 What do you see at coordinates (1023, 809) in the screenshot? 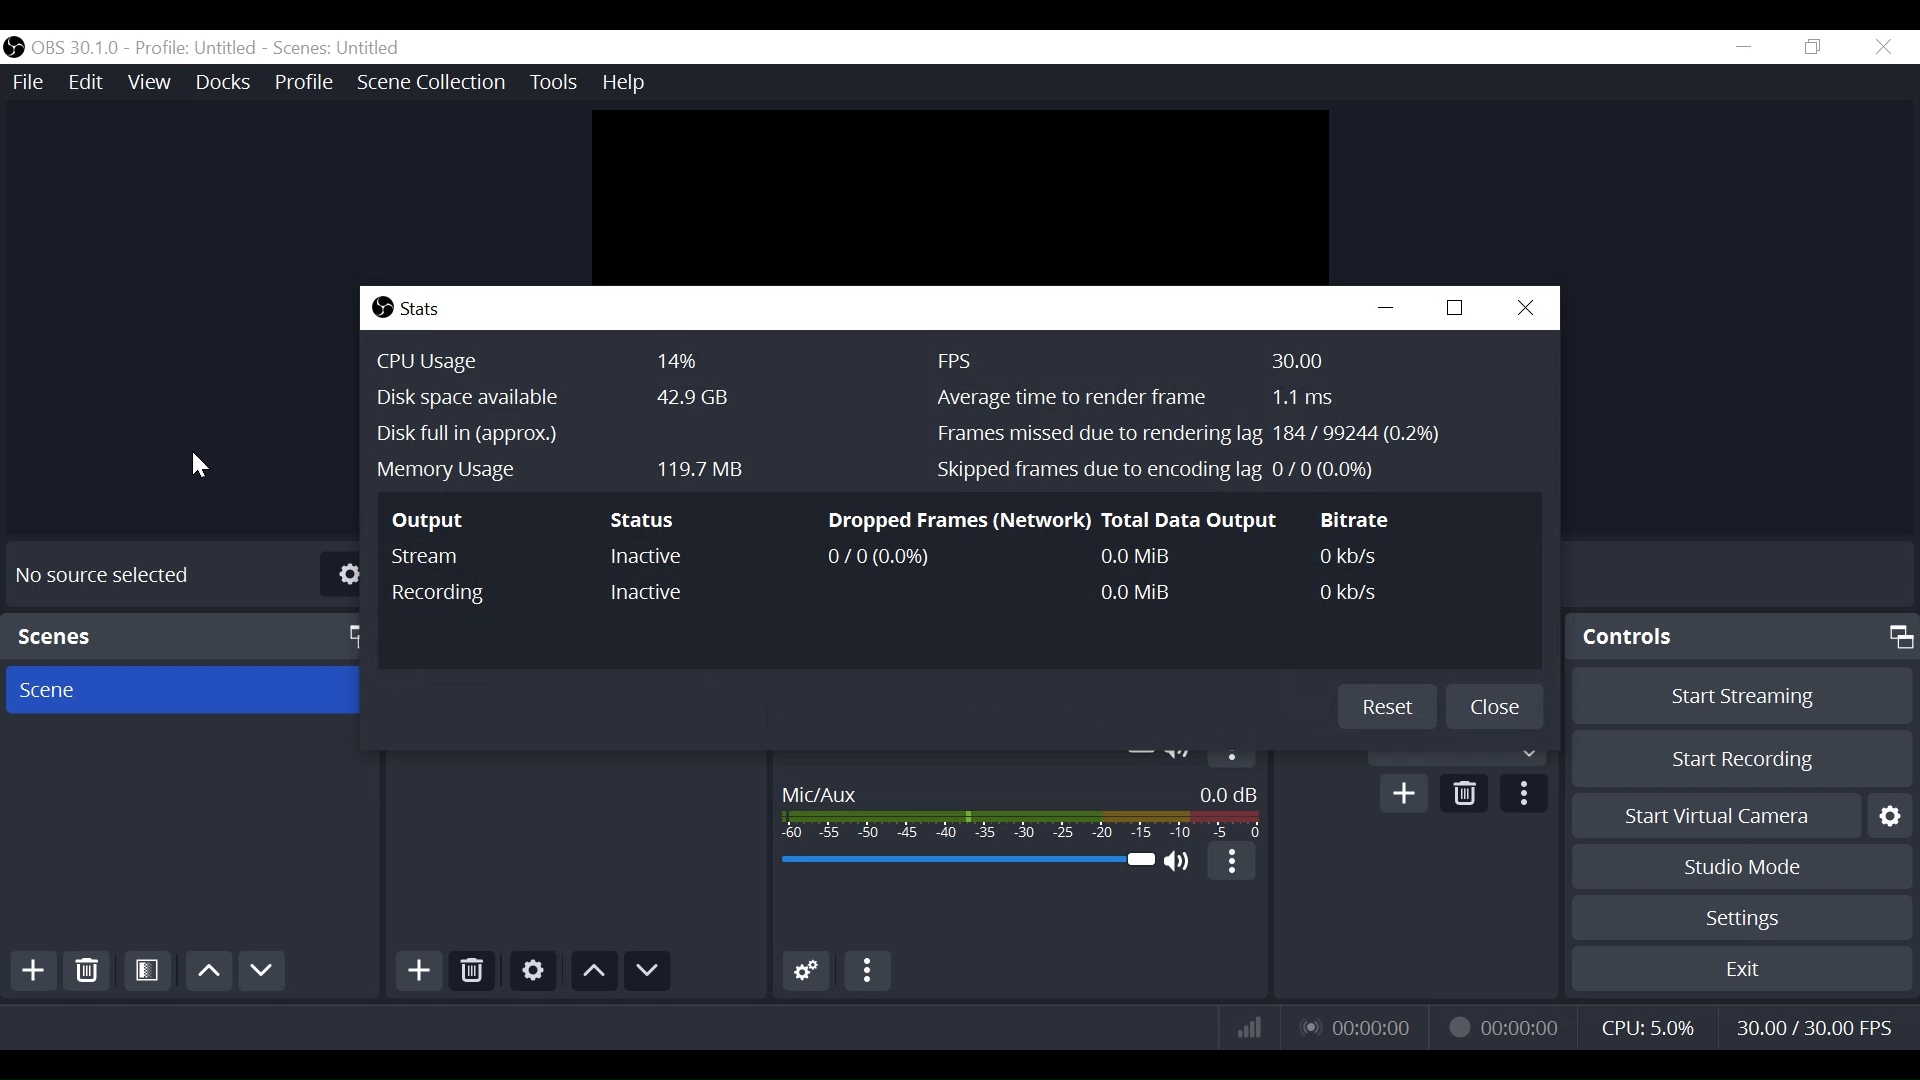
I see `Mic/Aux` at bounding box center [1023, 809].